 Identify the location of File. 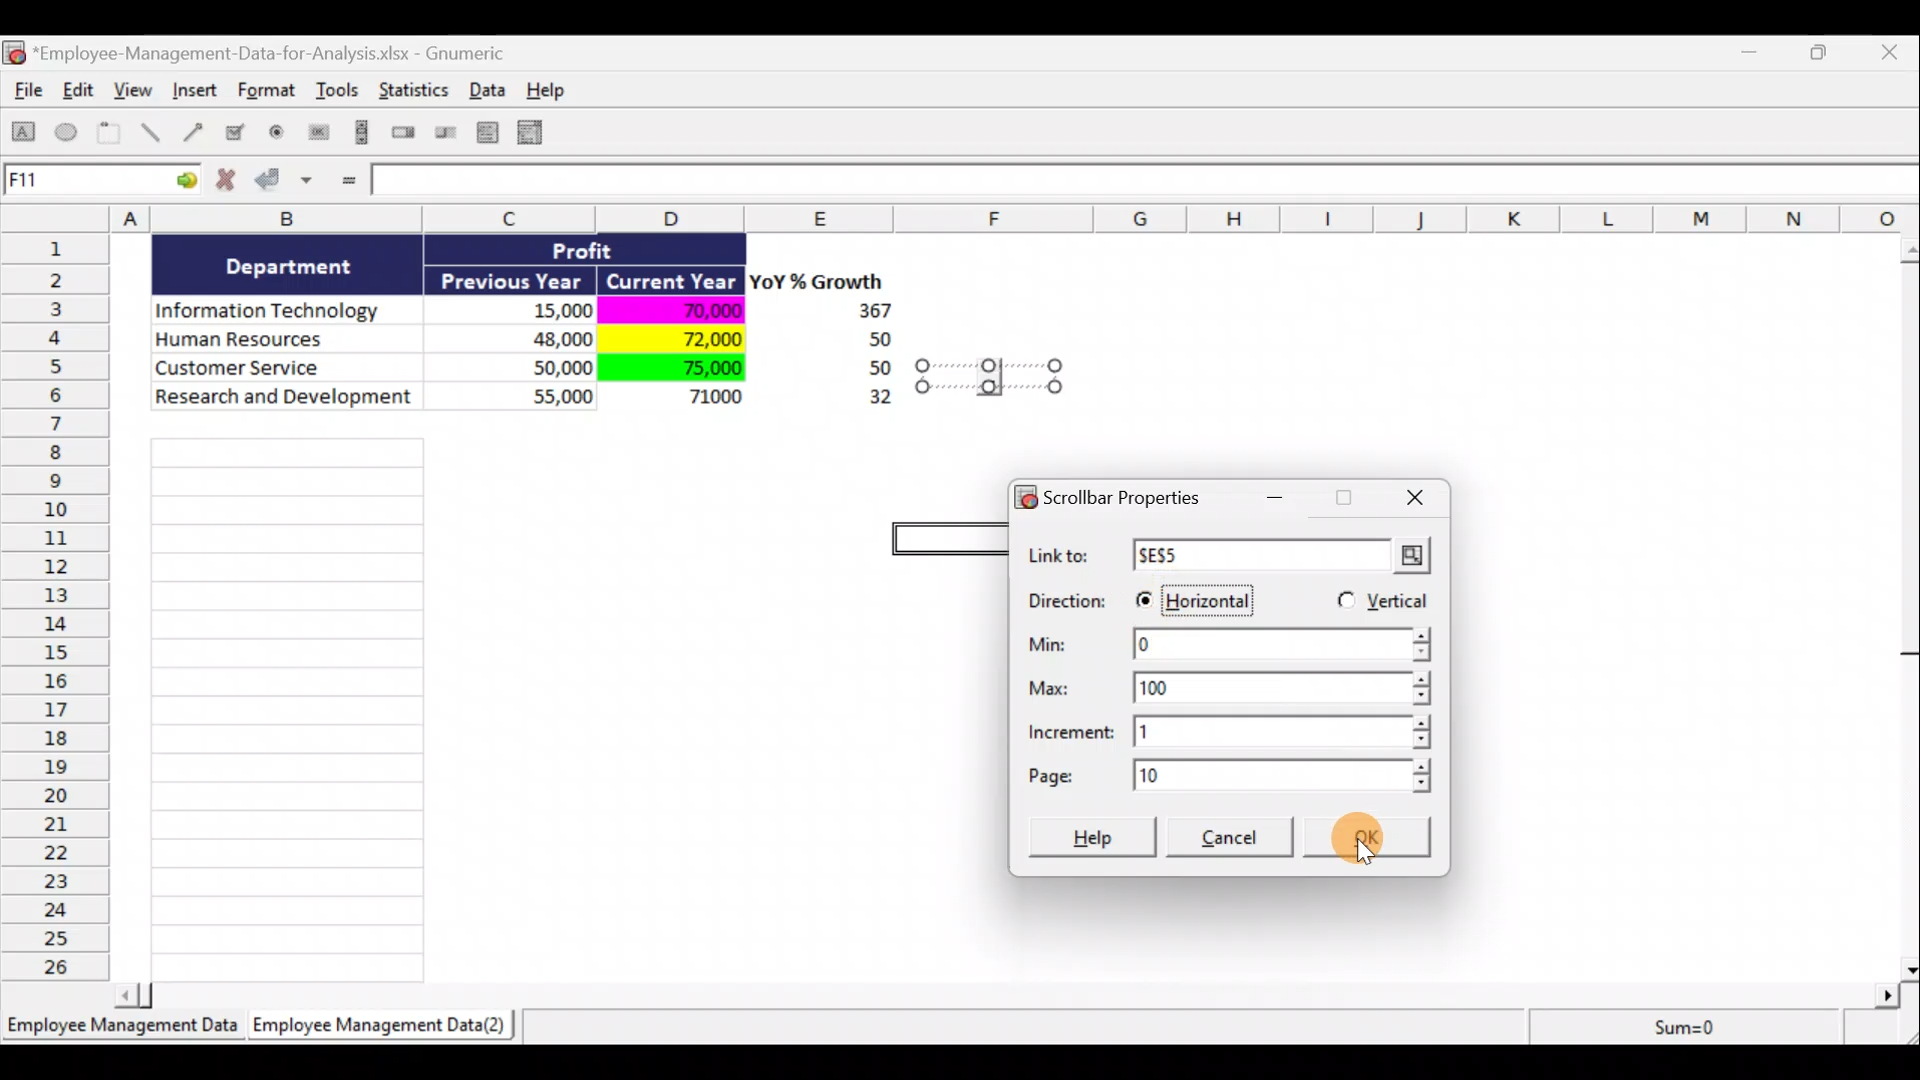
(24, 94).